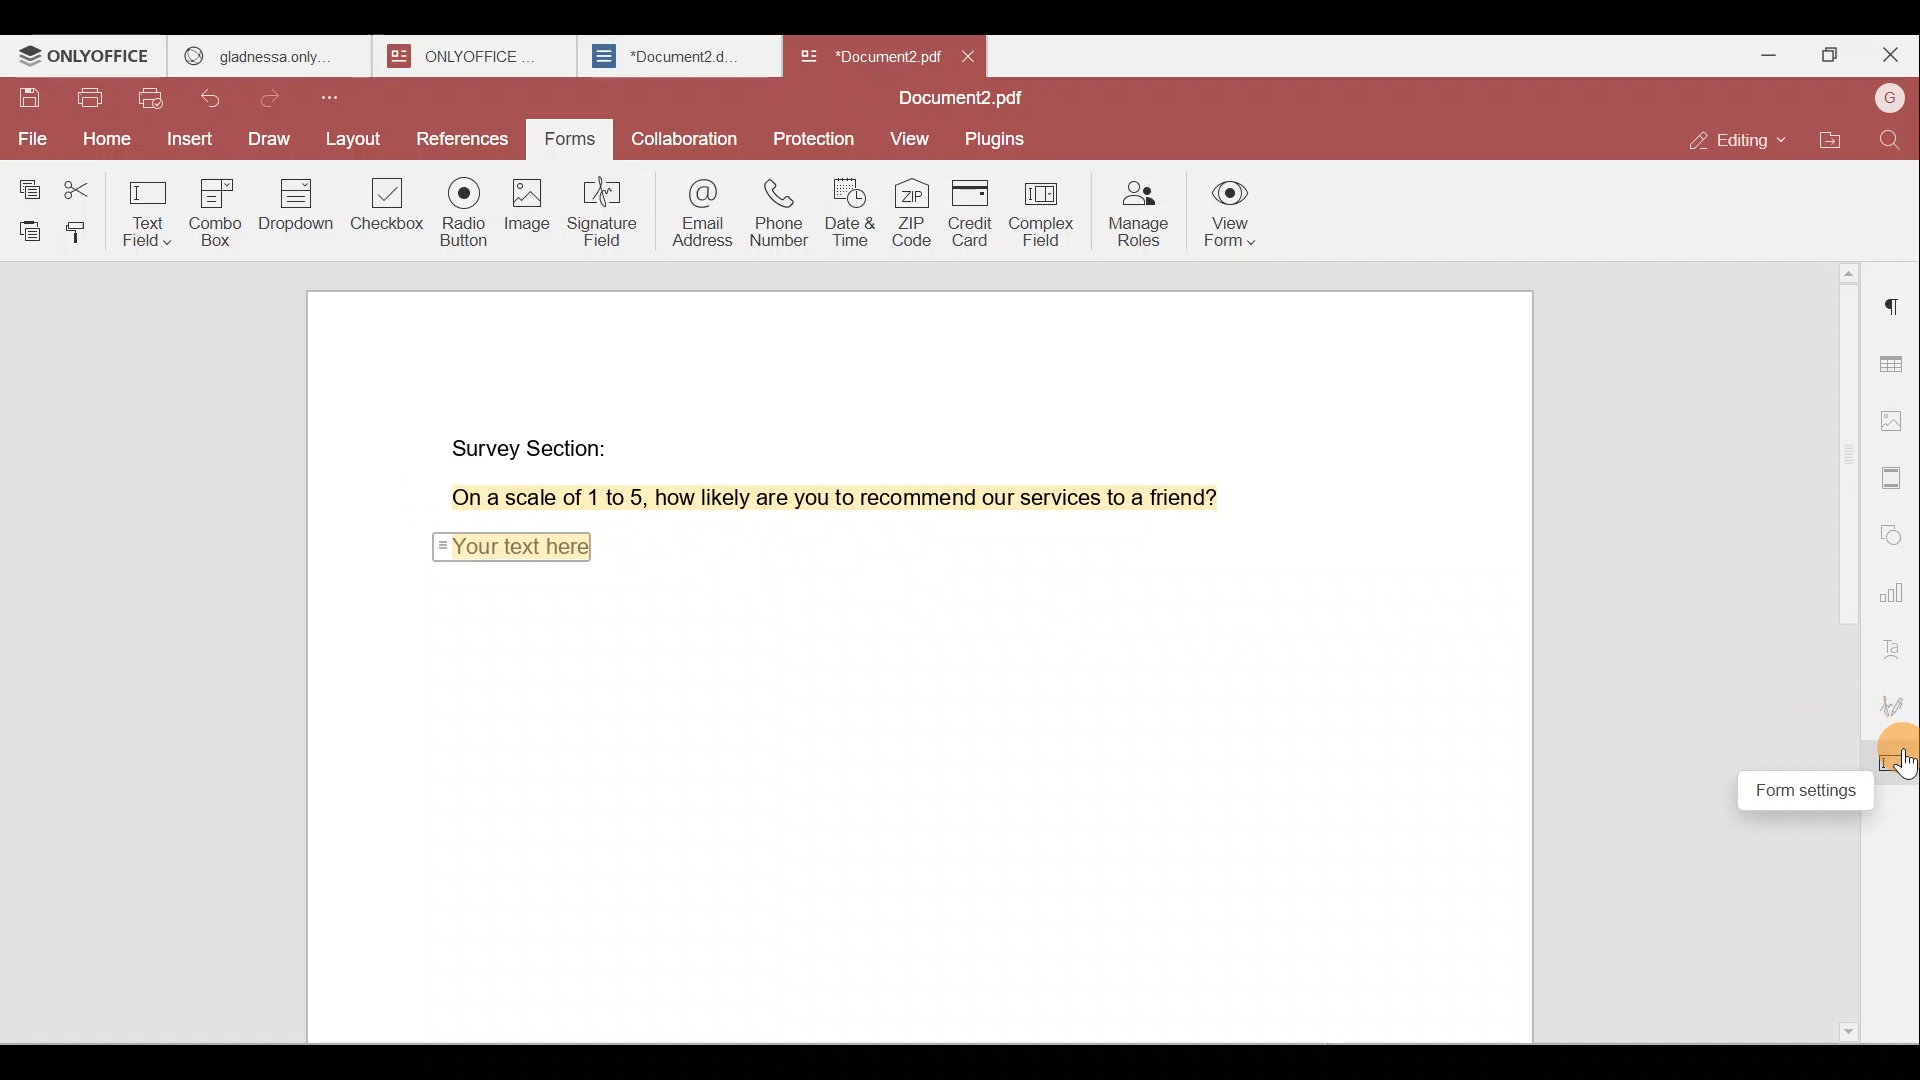 The image size is (1920, 1080). What do you see at coordinates (29, 103) in the screenshot?
I see `Save` at bounding box center [29, 103].